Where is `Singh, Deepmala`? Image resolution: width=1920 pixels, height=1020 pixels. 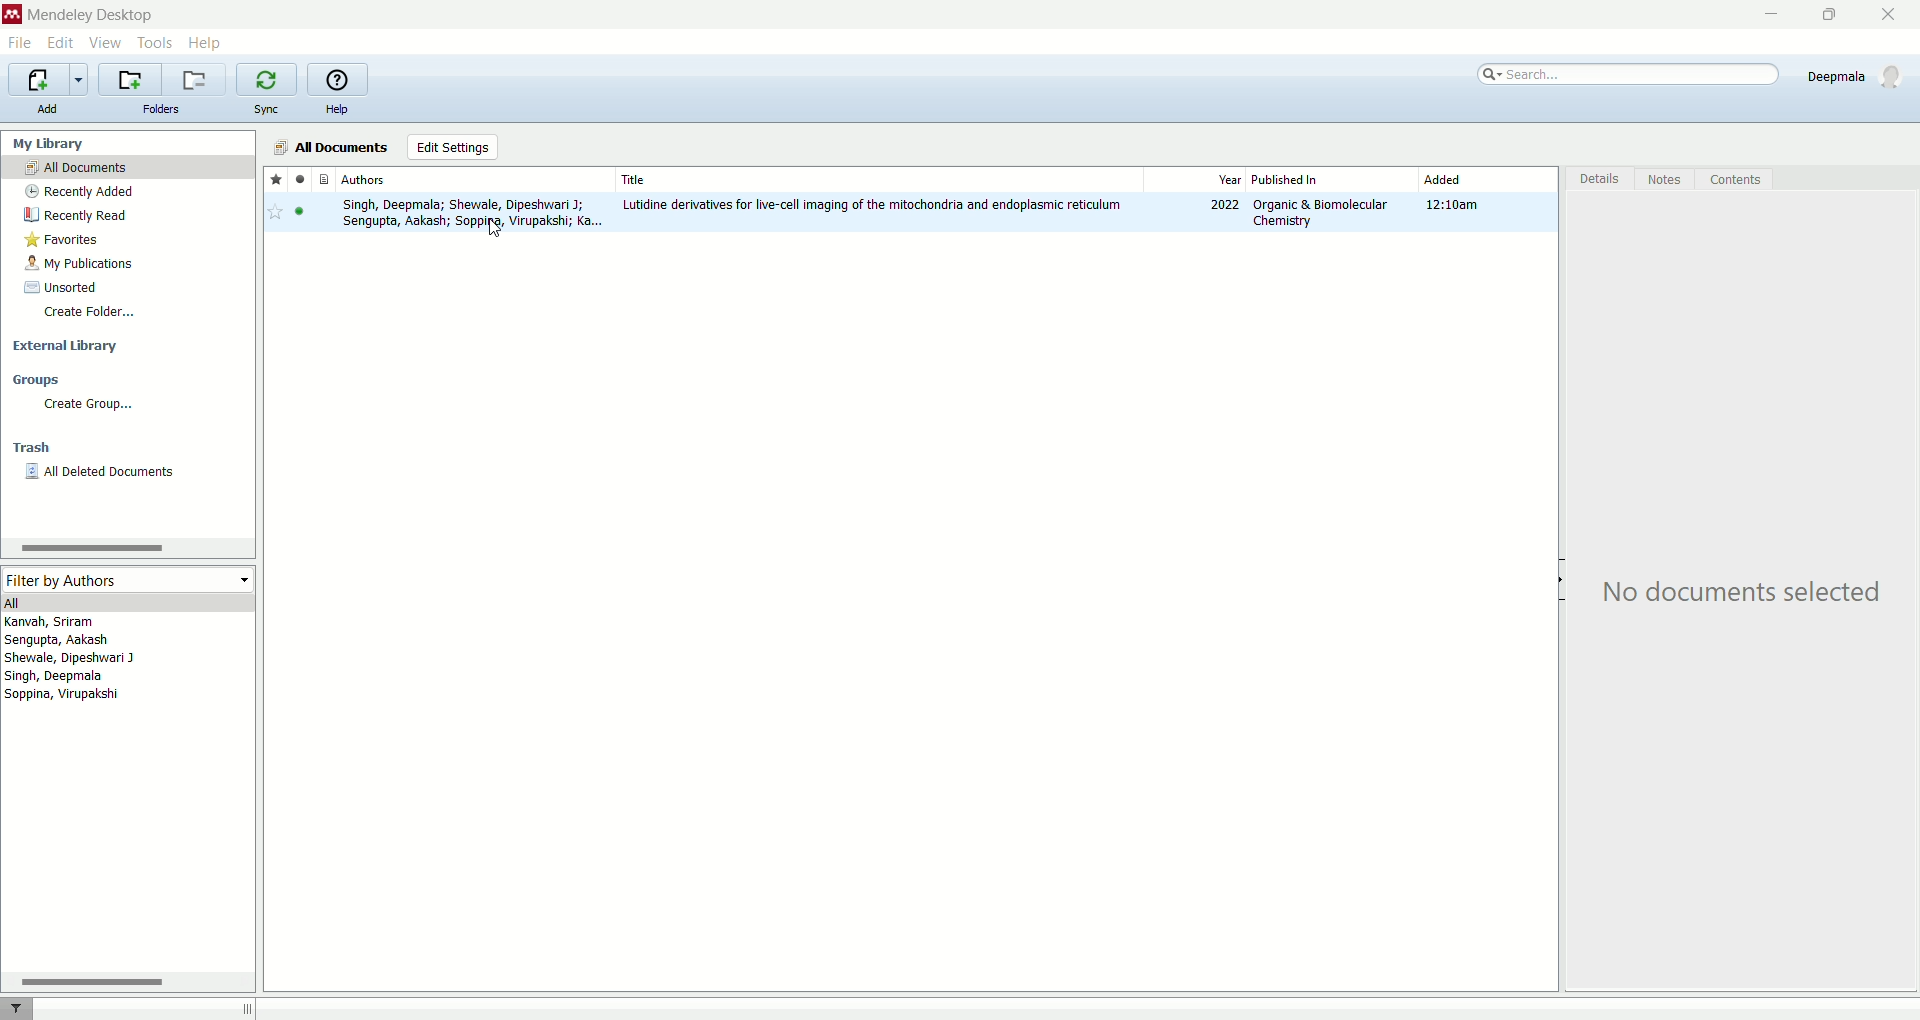 Singh, Deepmala is located at coordinates (65, 678).